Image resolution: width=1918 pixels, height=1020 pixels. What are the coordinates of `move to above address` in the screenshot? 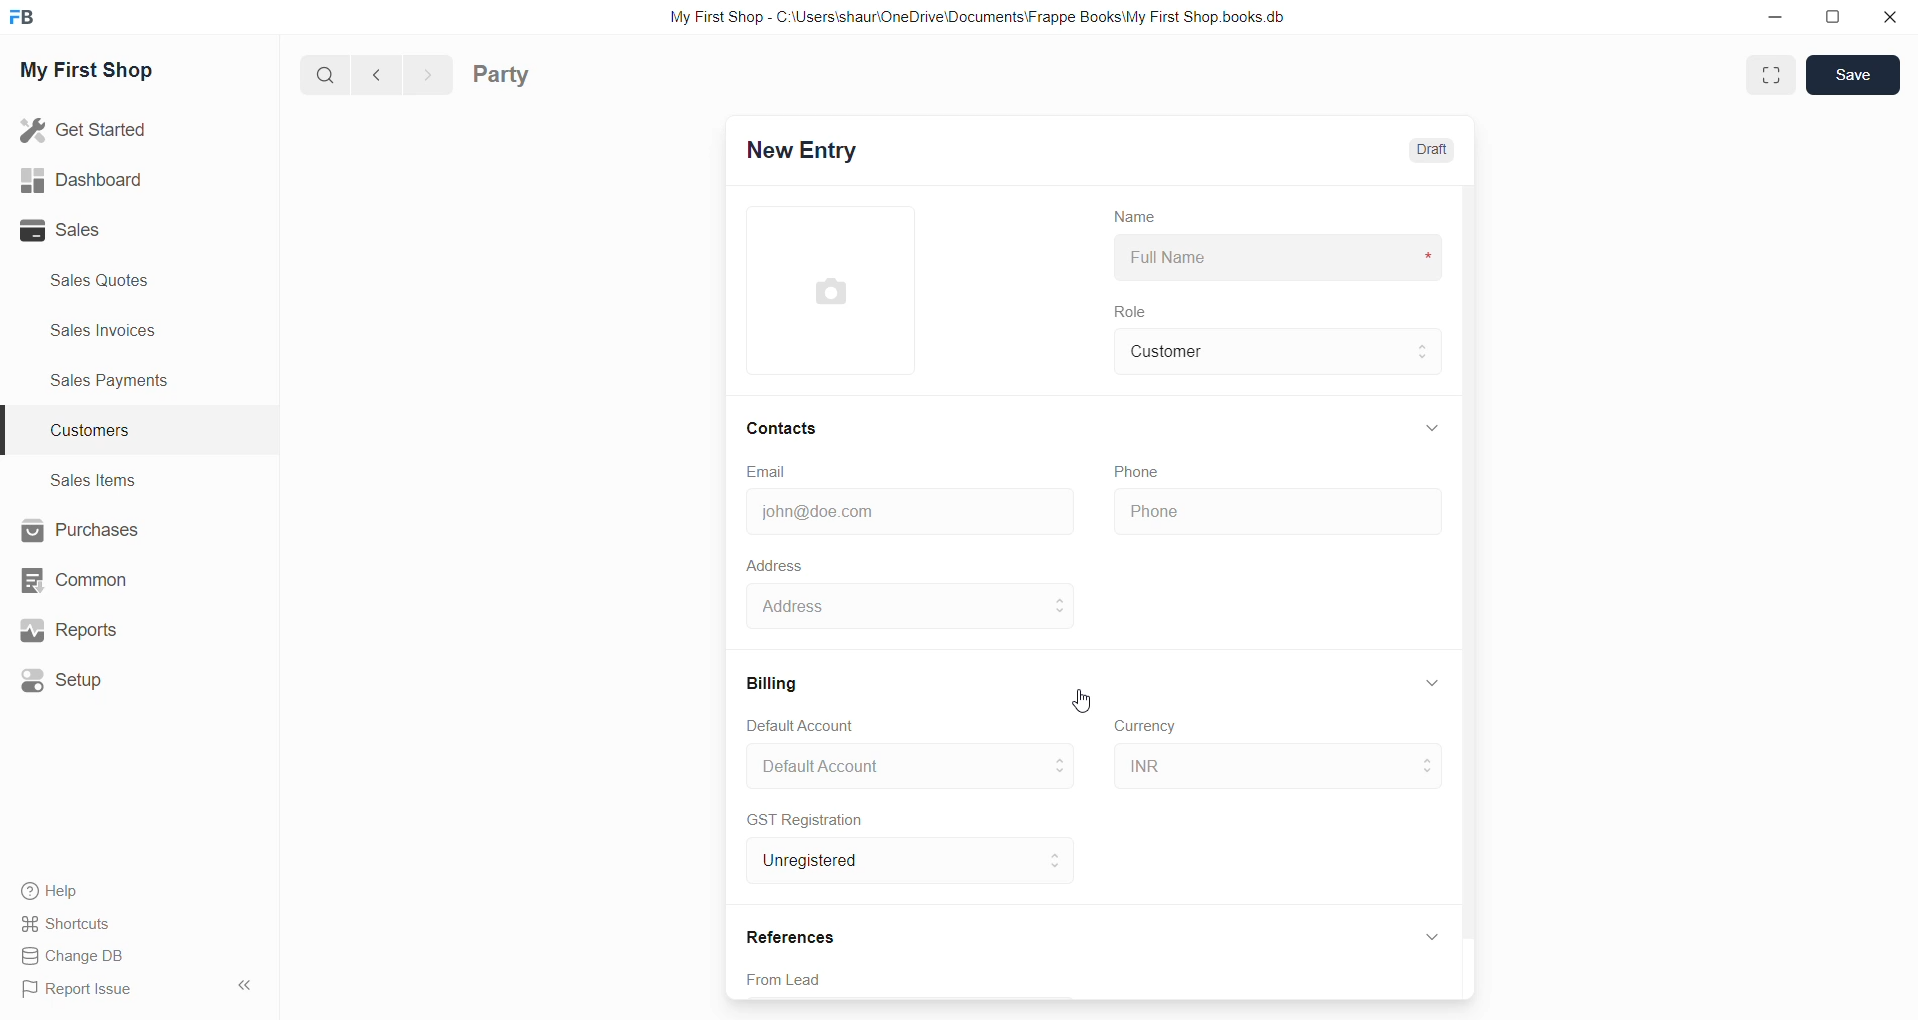 It's located at (1059, 758).